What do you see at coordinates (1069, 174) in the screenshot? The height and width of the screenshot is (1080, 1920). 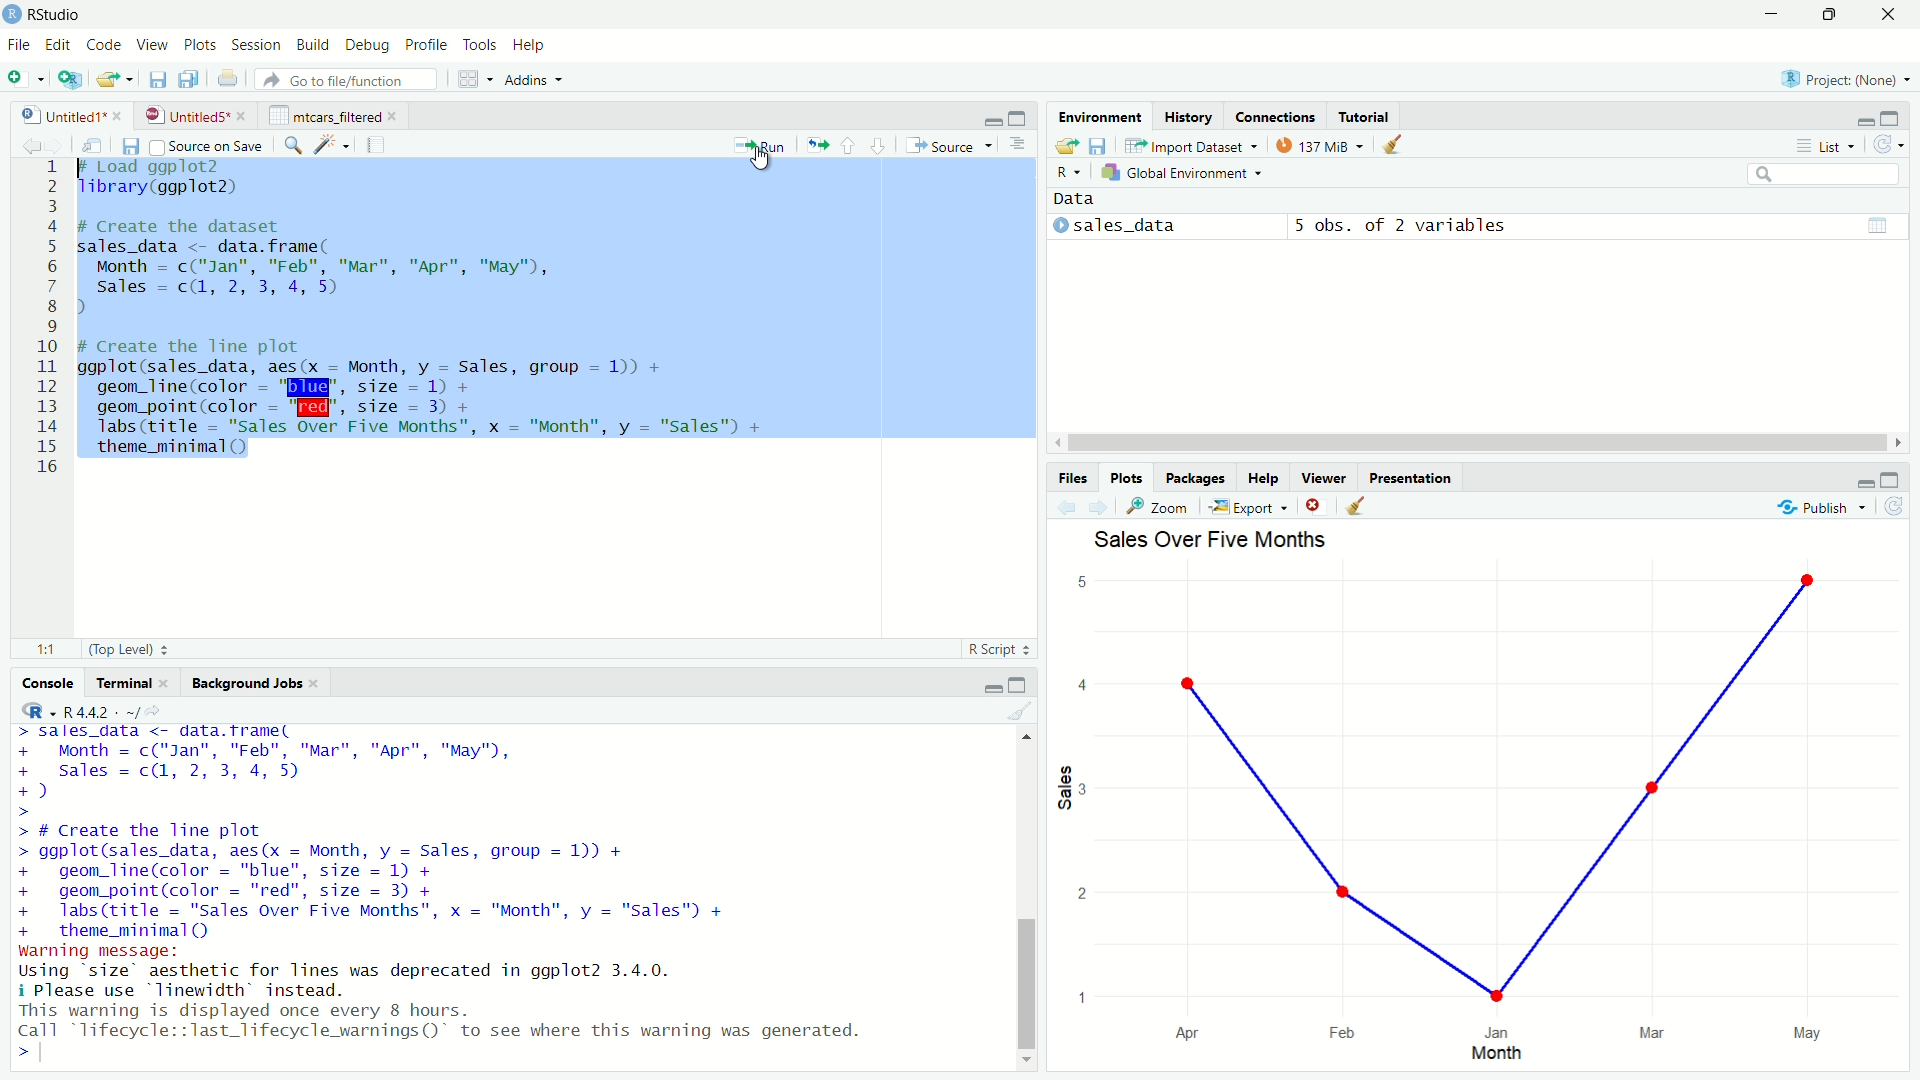 I see `R` at bounding box center [1069, 174].